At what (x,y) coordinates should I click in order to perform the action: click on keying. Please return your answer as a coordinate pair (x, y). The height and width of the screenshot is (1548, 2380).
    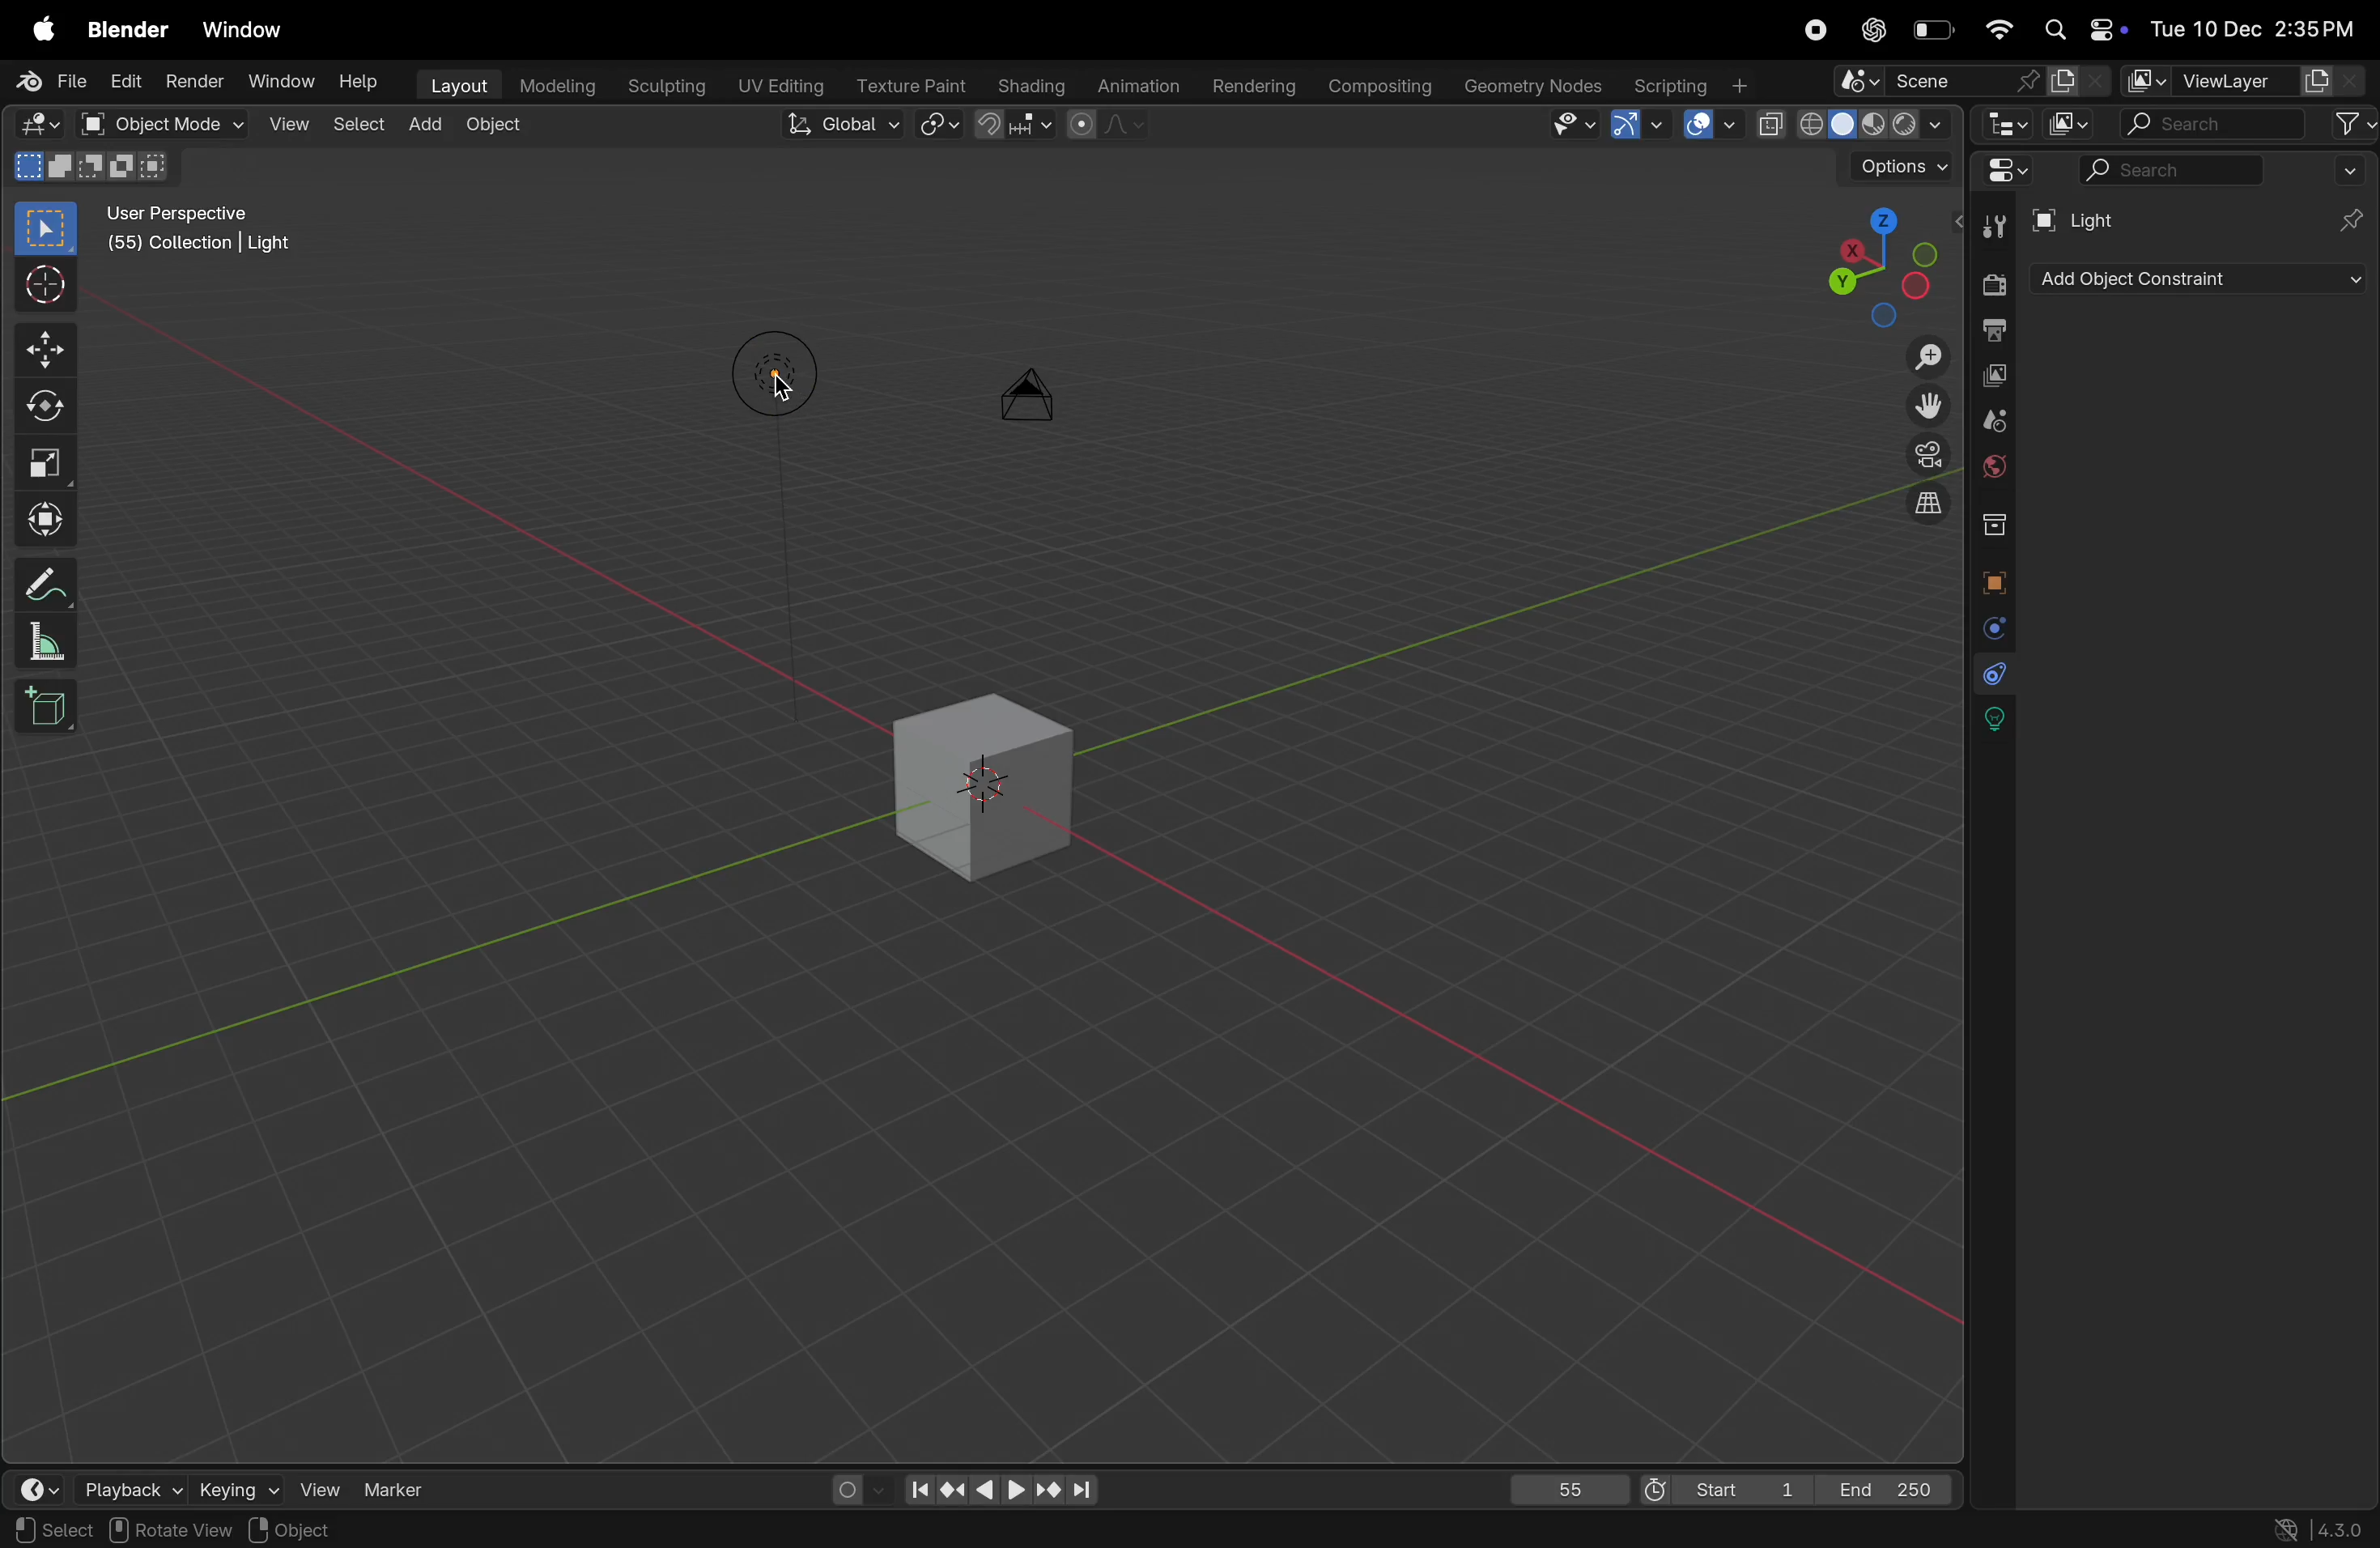
    Looking at the image, I should click on (239, 1487).